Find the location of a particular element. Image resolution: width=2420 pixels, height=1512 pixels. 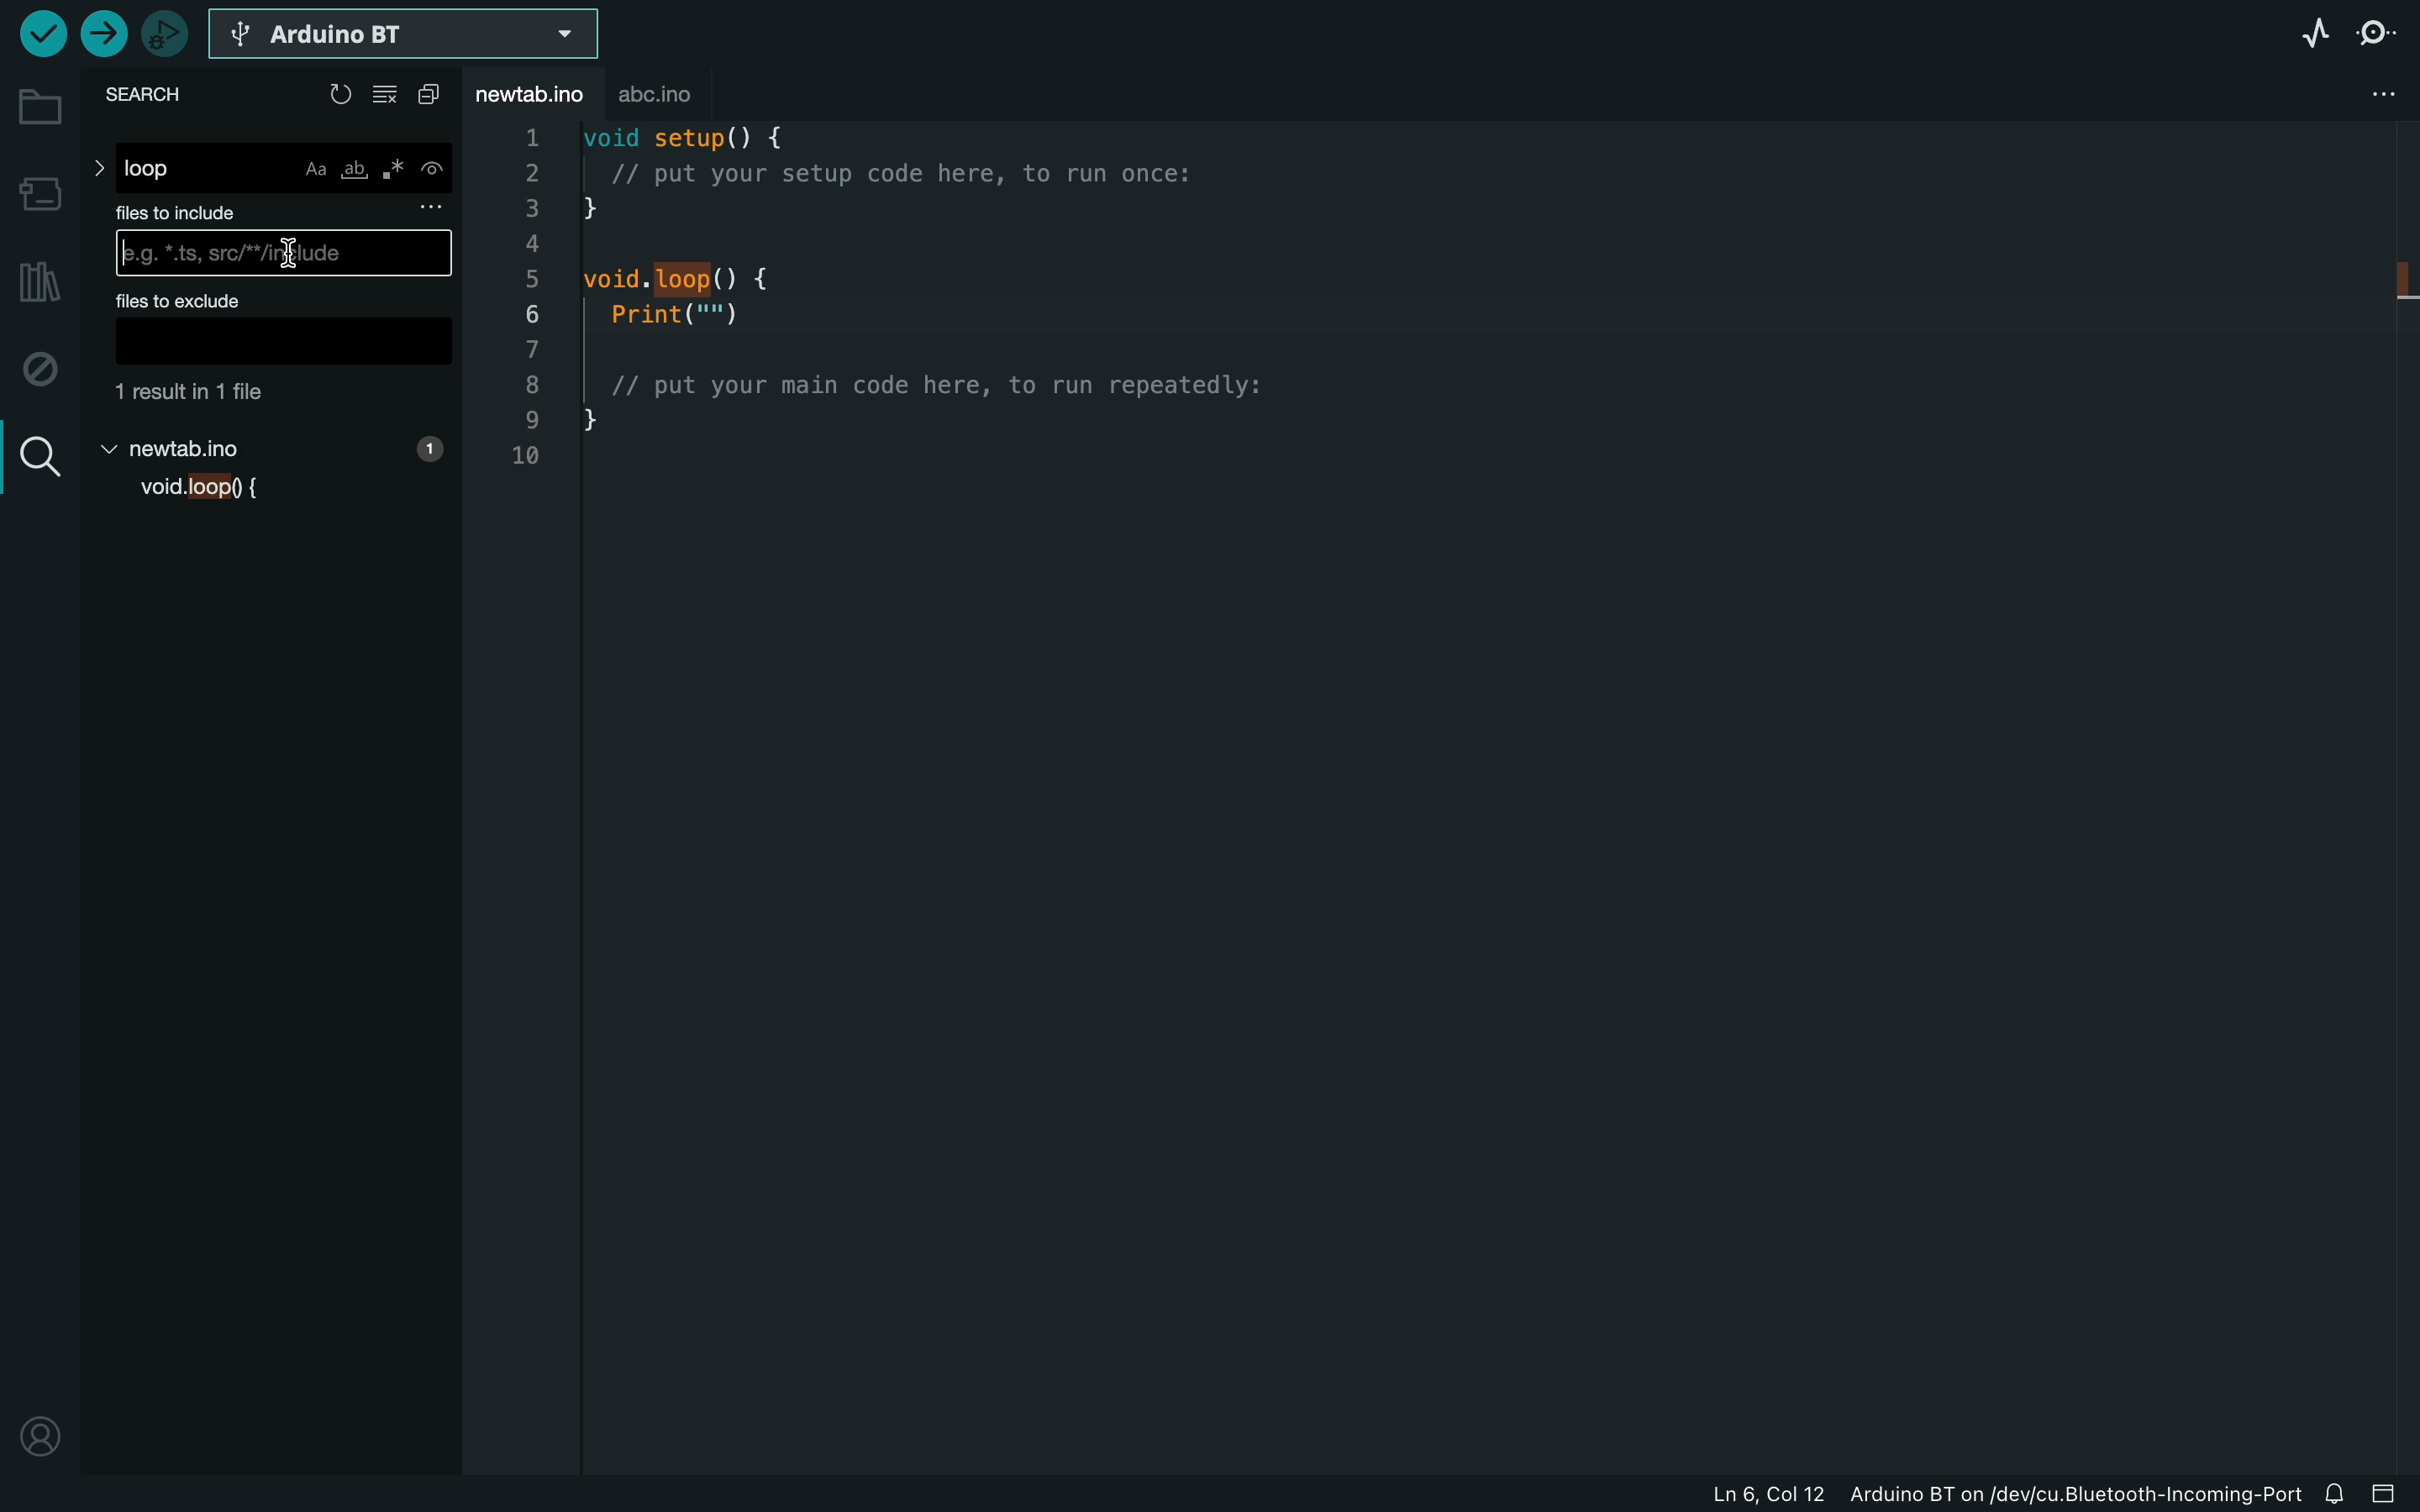

clear is located at coordinates (391, 96).